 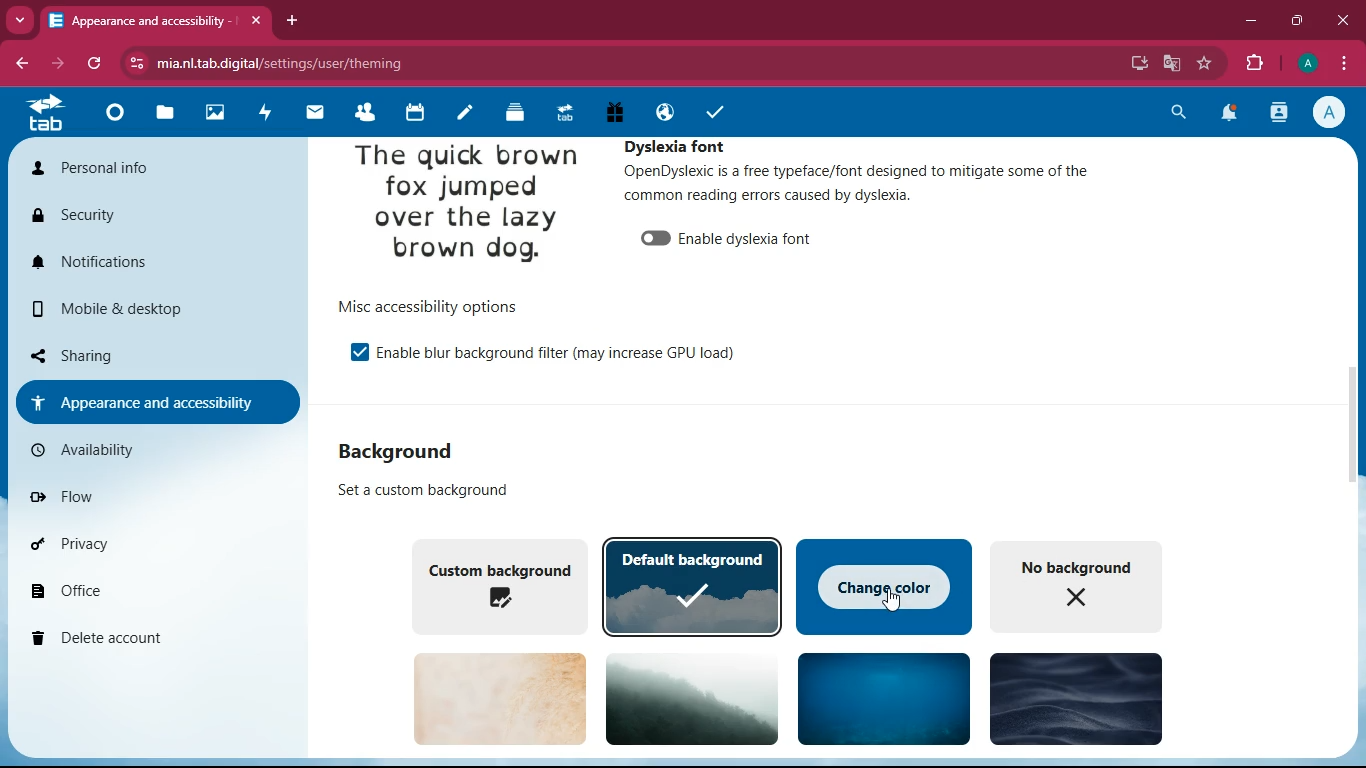 I want to click on change color, so click(x=884, y=585).